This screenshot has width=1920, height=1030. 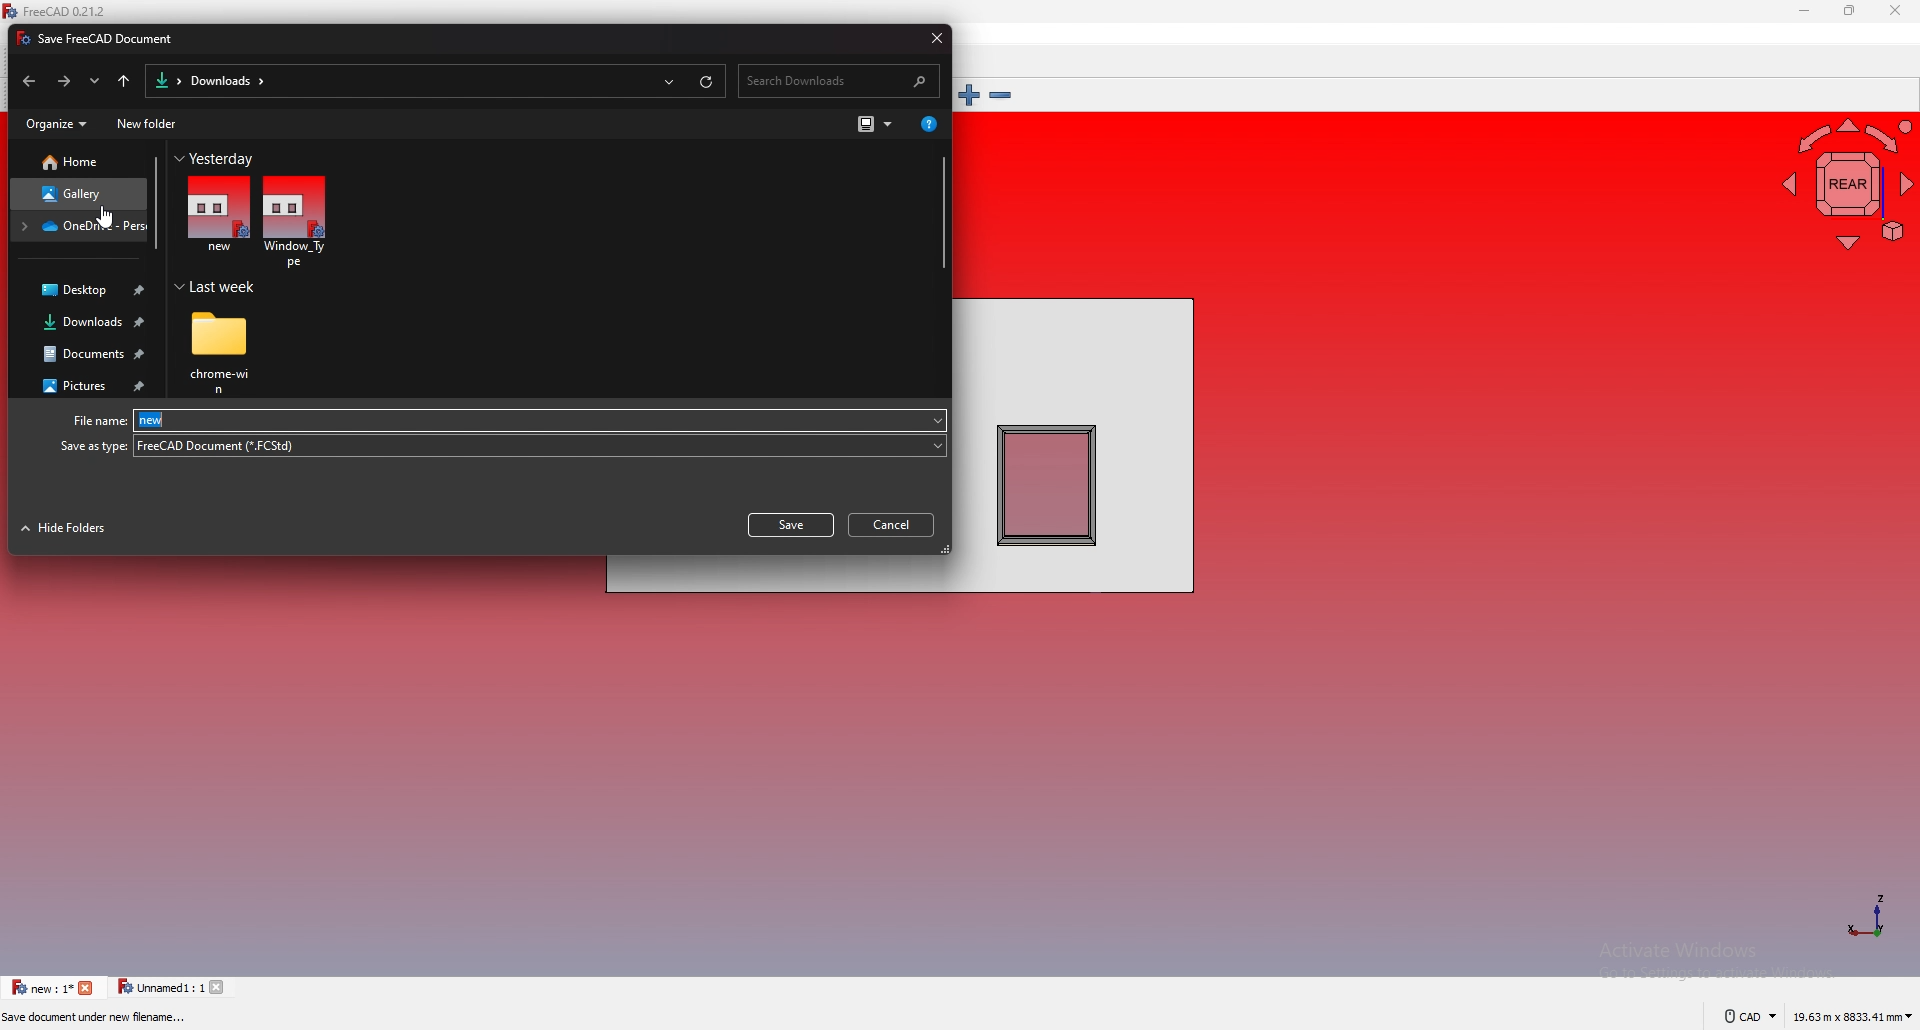 What do you see at coordinates (298, 223) in the screenshot?
I see `file` at bounding box center [298, 223].